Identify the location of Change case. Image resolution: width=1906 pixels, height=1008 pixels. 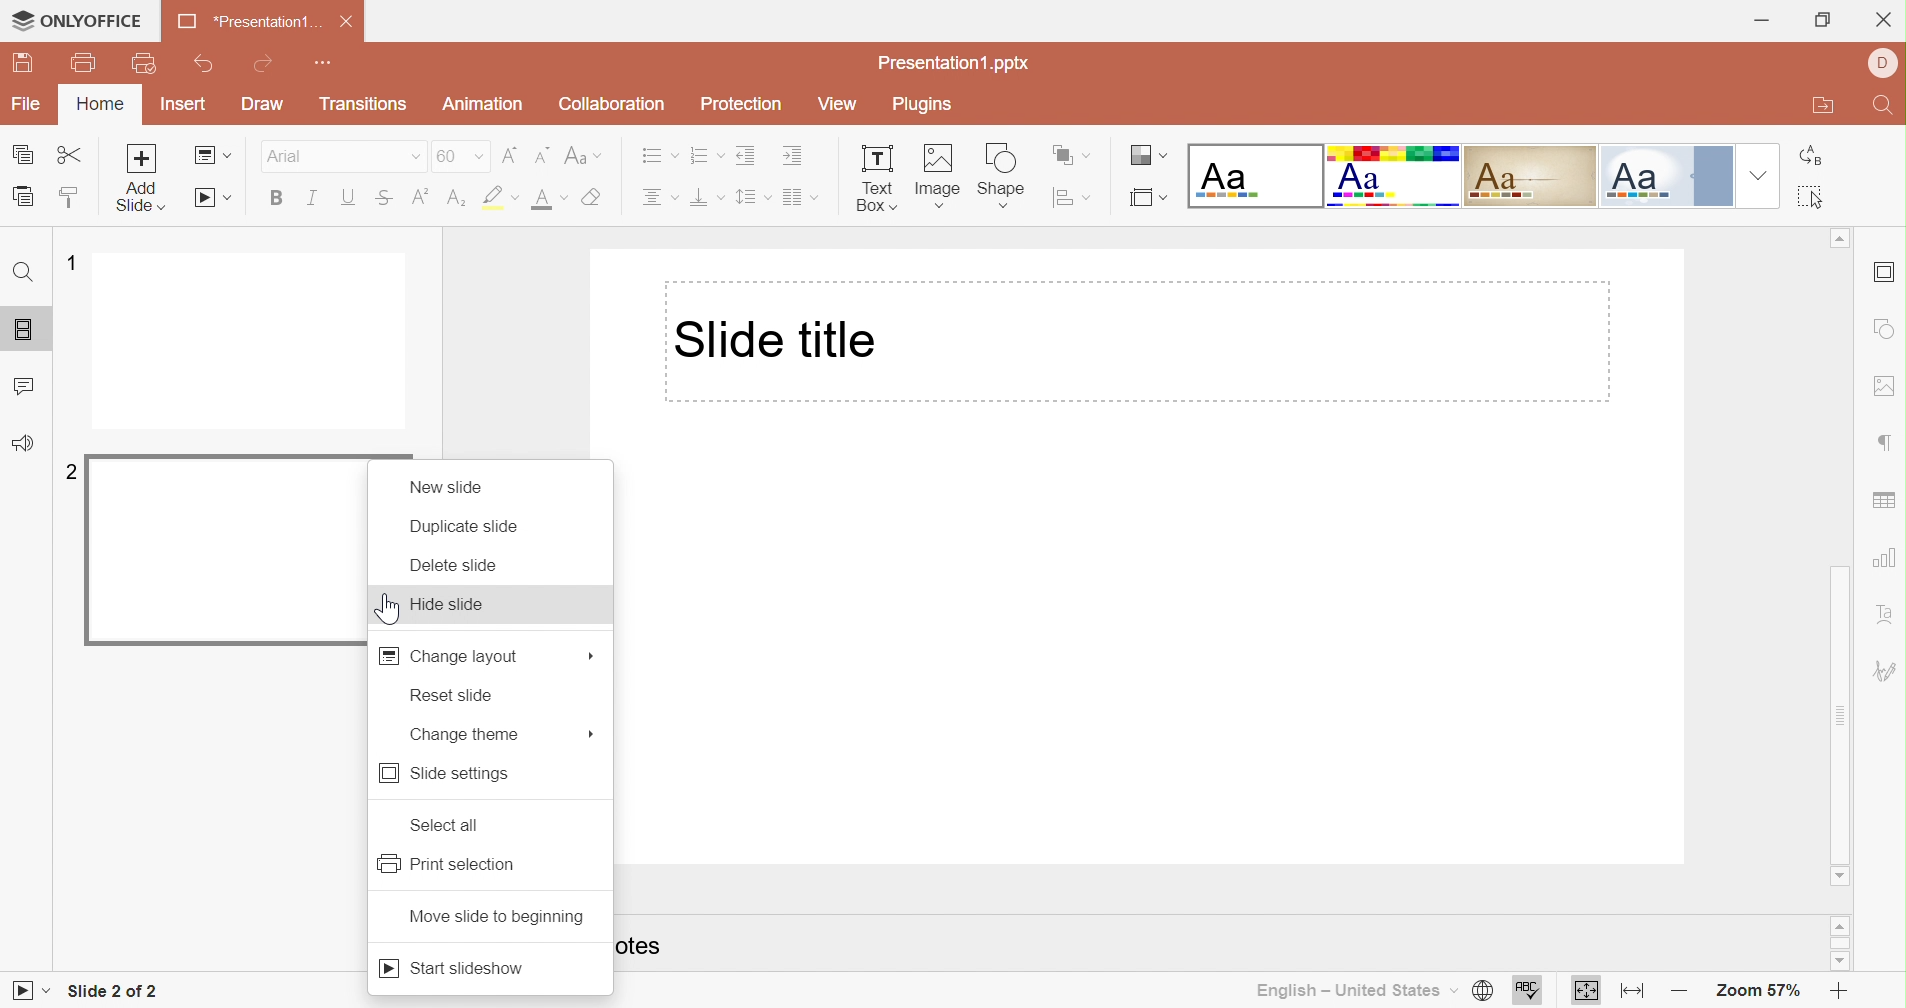
(582, 154).